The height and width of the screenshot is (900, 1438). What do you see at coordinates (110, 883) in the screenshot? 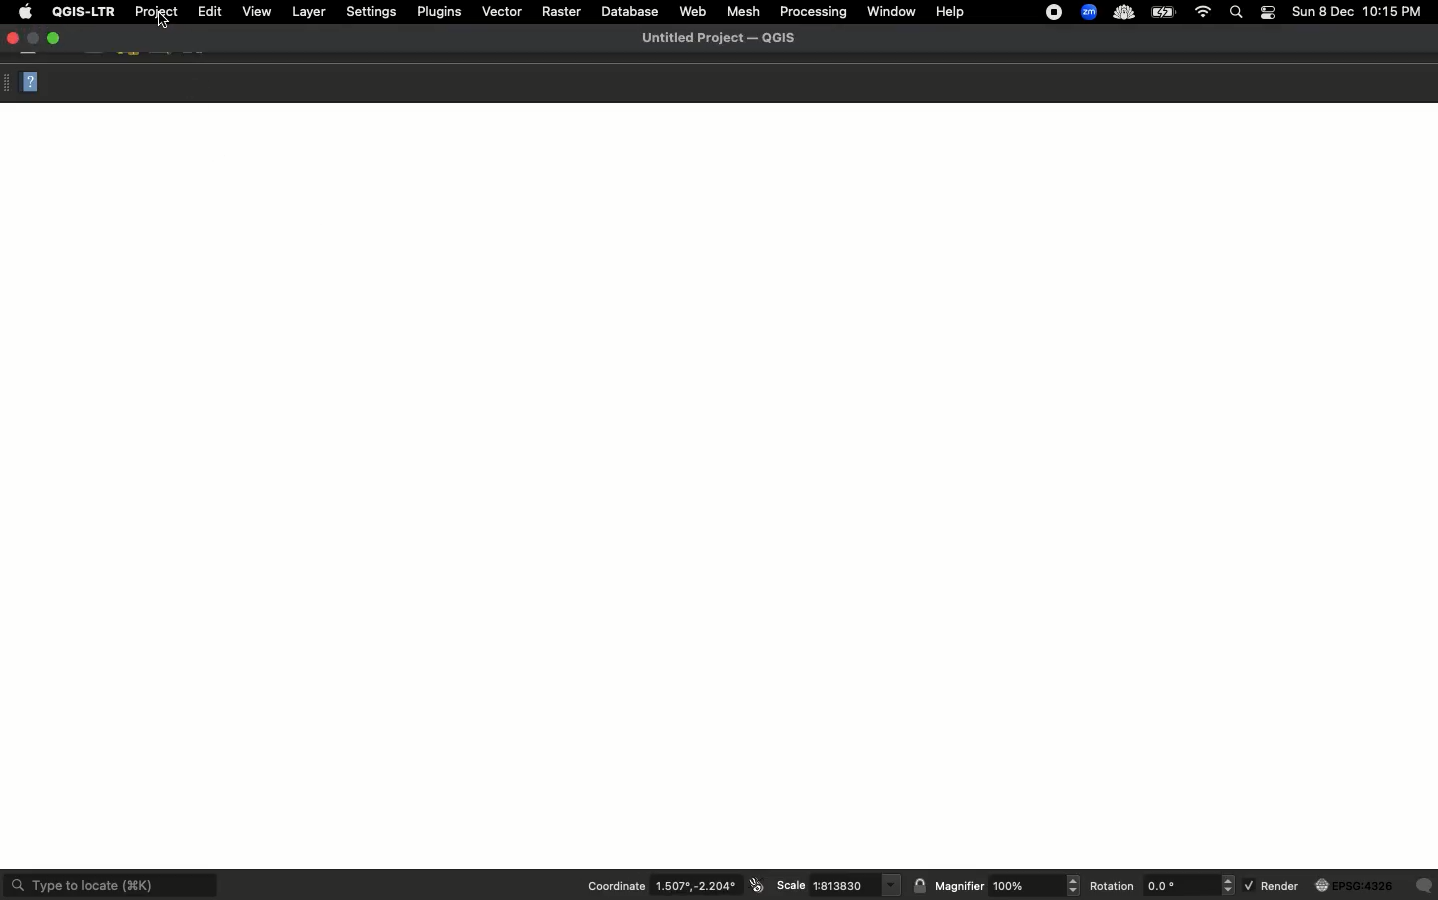
I see `Type to locate` at bounding box center [110, 883].